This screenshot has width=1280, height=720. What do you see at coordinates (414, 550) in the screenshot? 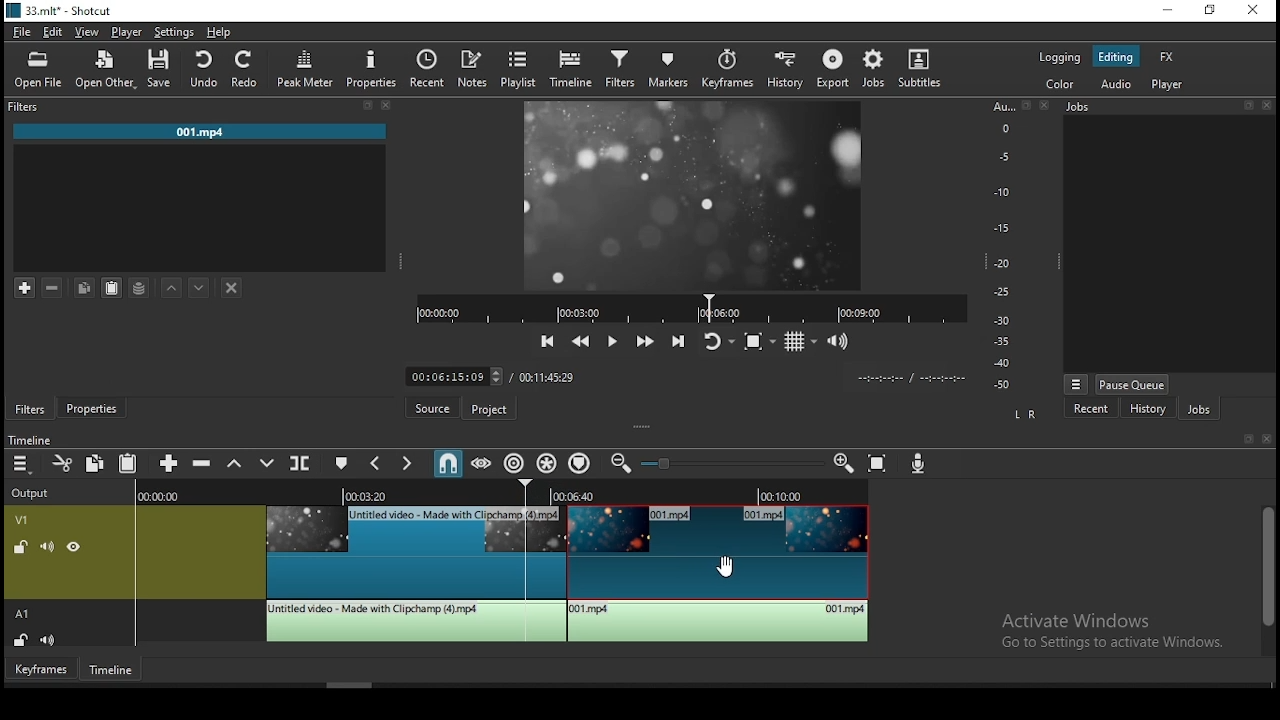
I see `video clip` at bounding box center [414, 550].